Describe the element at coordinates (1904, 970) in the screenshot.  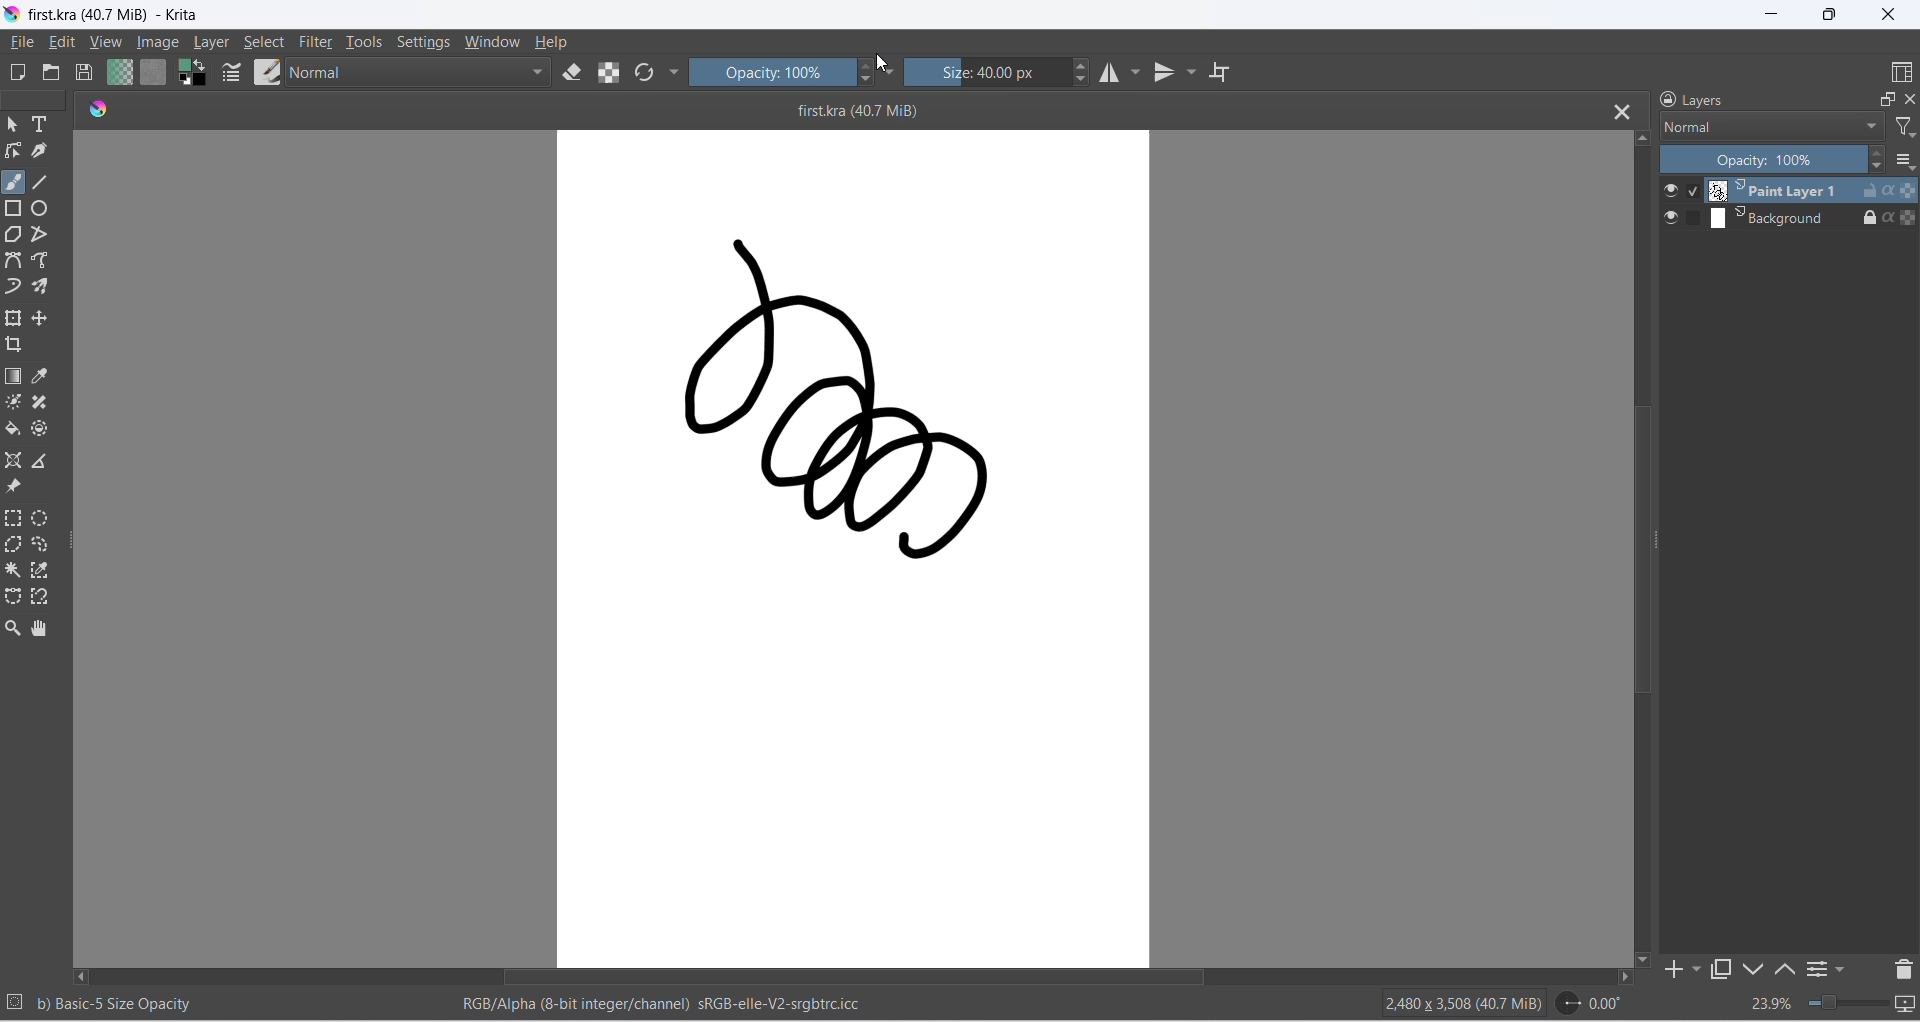
I see `delete layer` at that location.